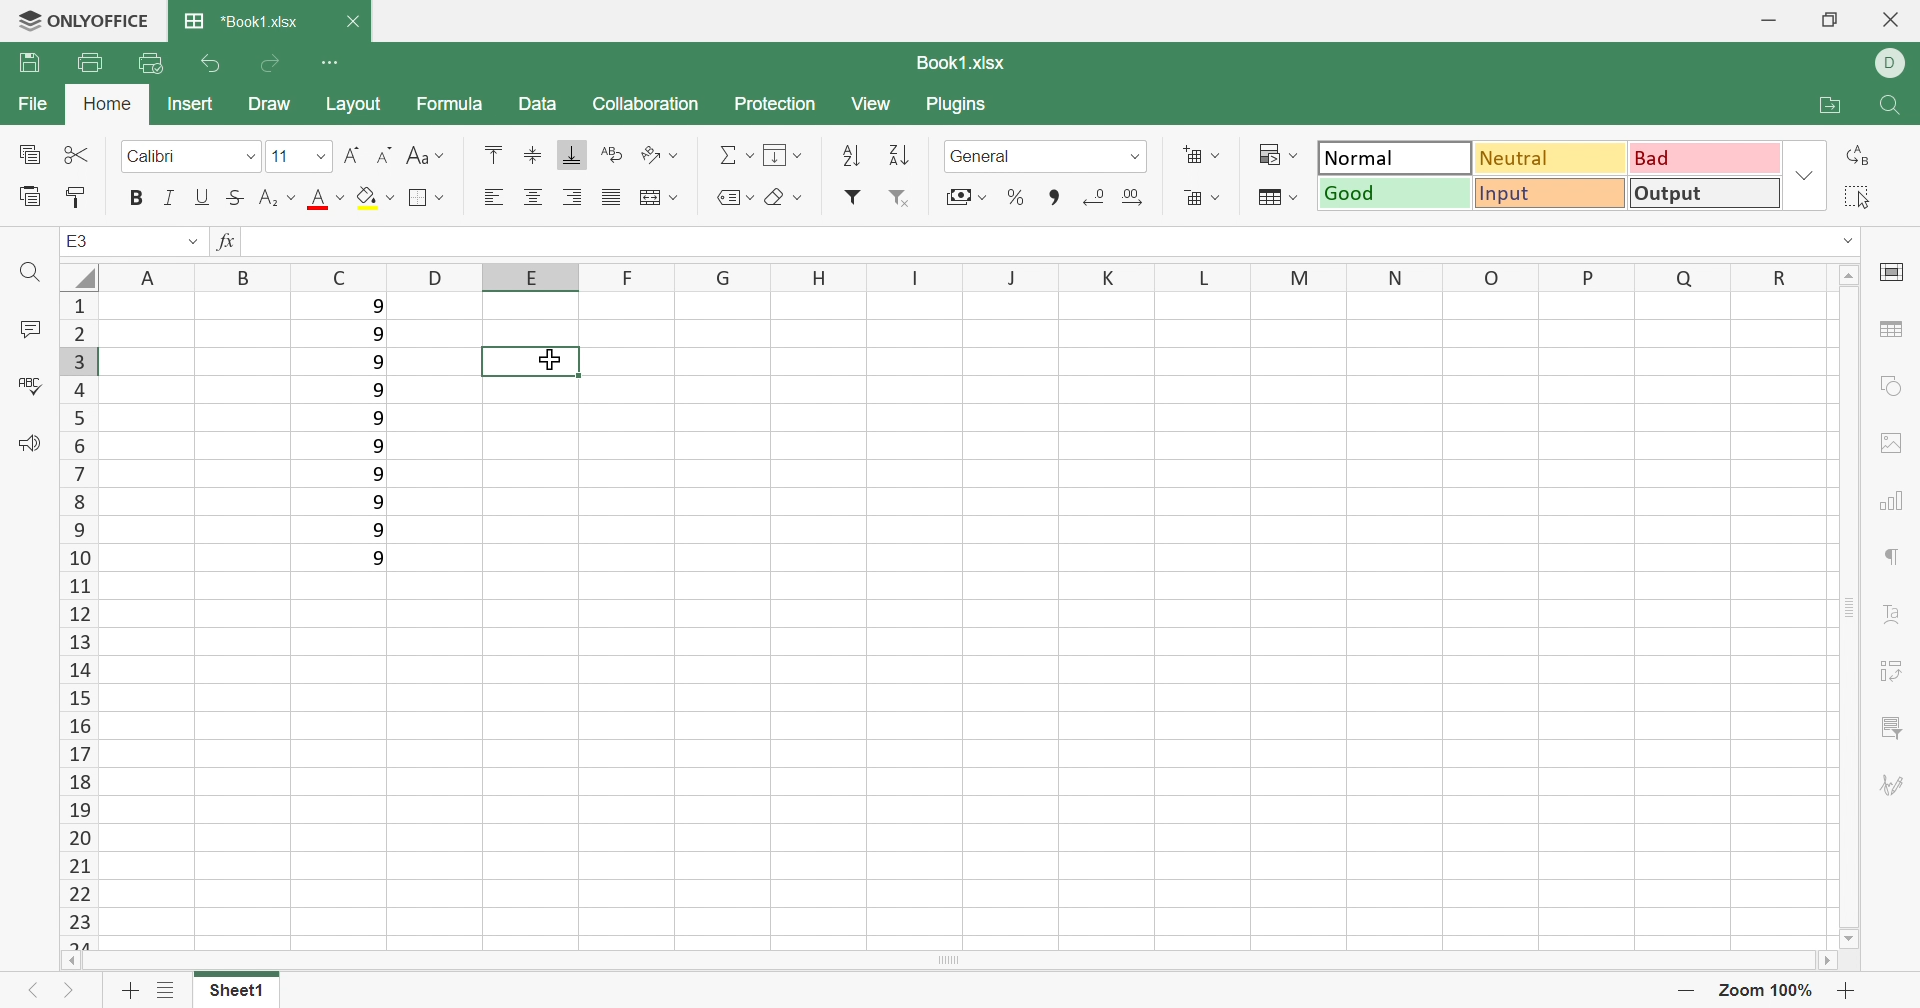 The image size is (1920, 1008). What do you see at coordinates (1689, 989) in the screenshot?
I see `Zoom out` at bounding box center [1689, 989].